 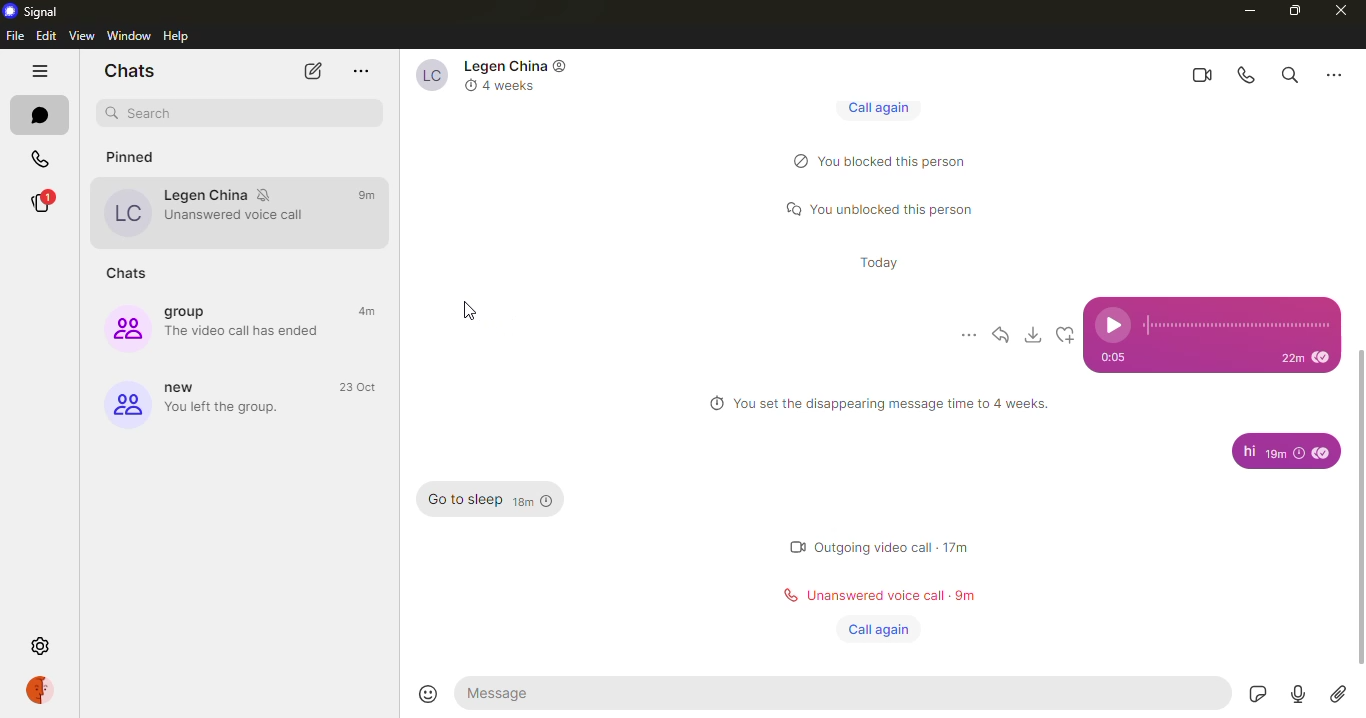 What do you see at coordinates (42, 691) in the screenshot?
I see `profile` at bounding box center [42, 691].